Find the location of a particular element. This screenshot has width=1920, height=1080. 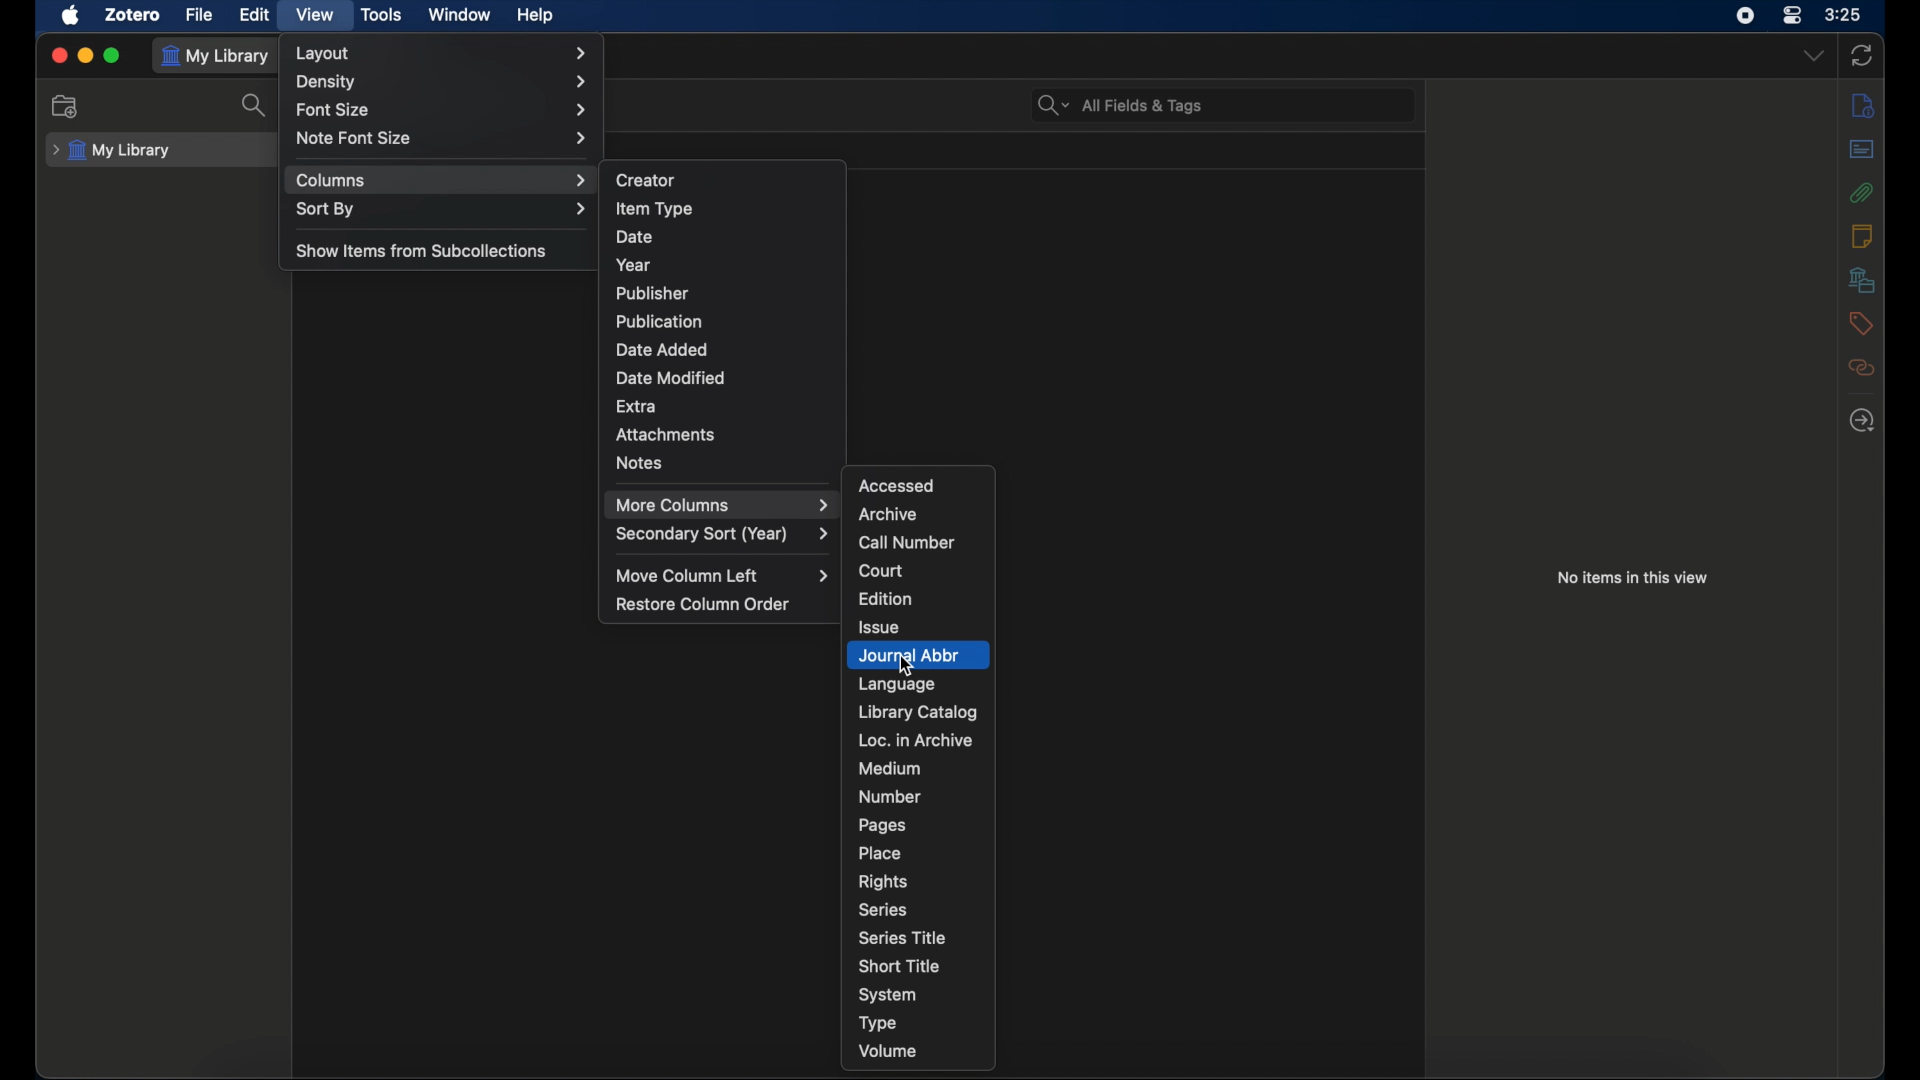

item type is located at coordinates (654, 208).